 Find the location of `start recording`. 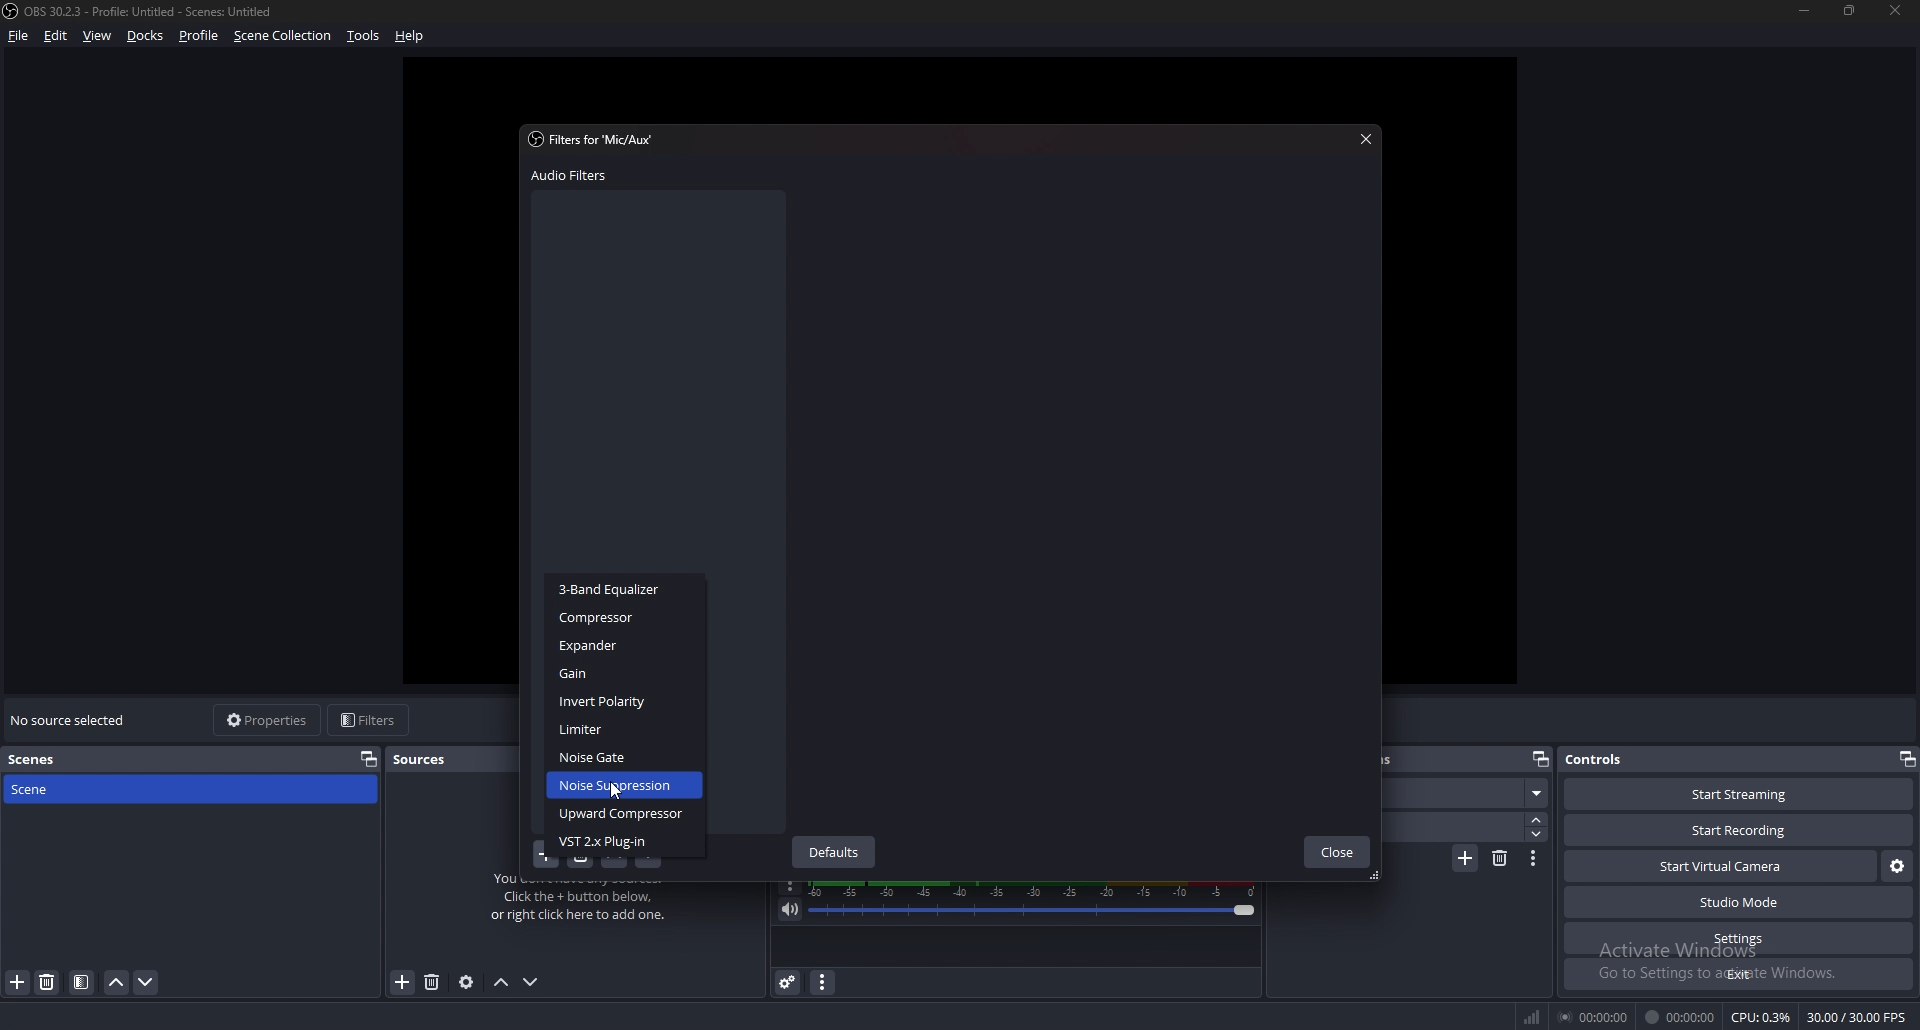

start recording is located at coordinates (1738, 830).